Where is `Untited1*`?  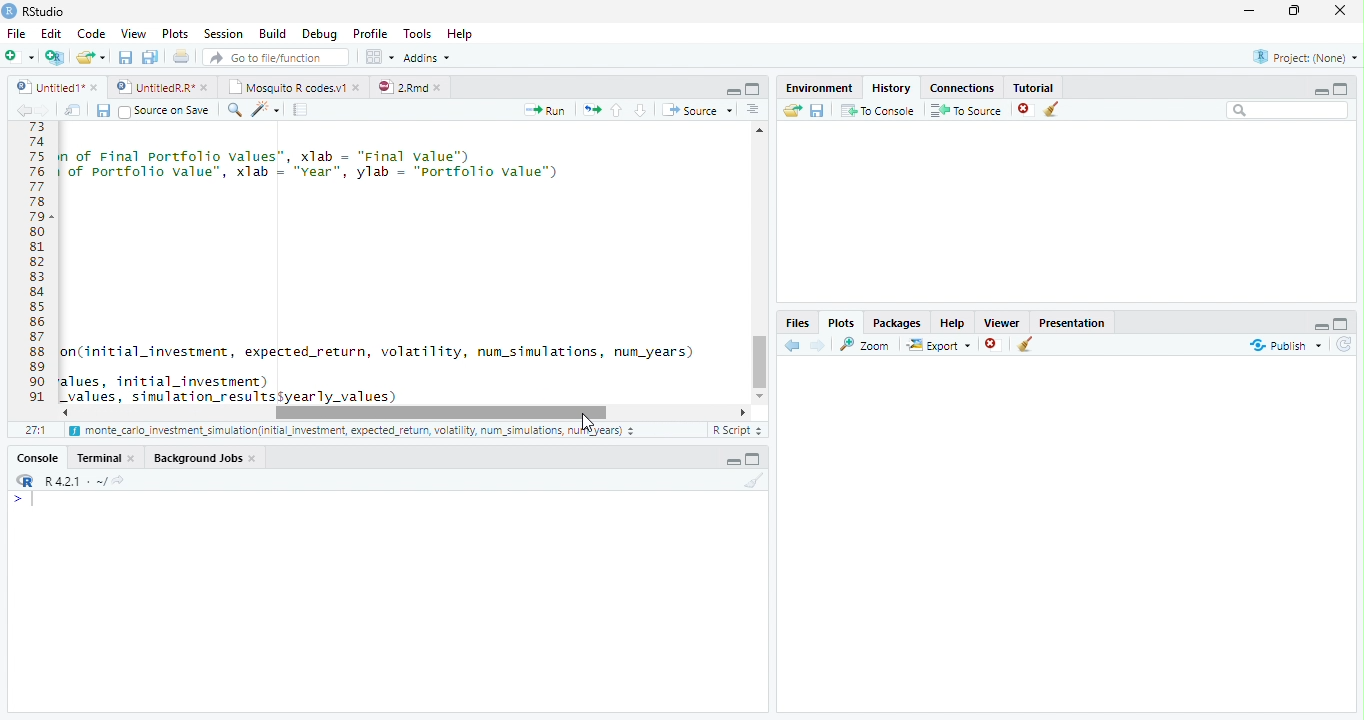 Untited1* is located at coordinates (55, 86).